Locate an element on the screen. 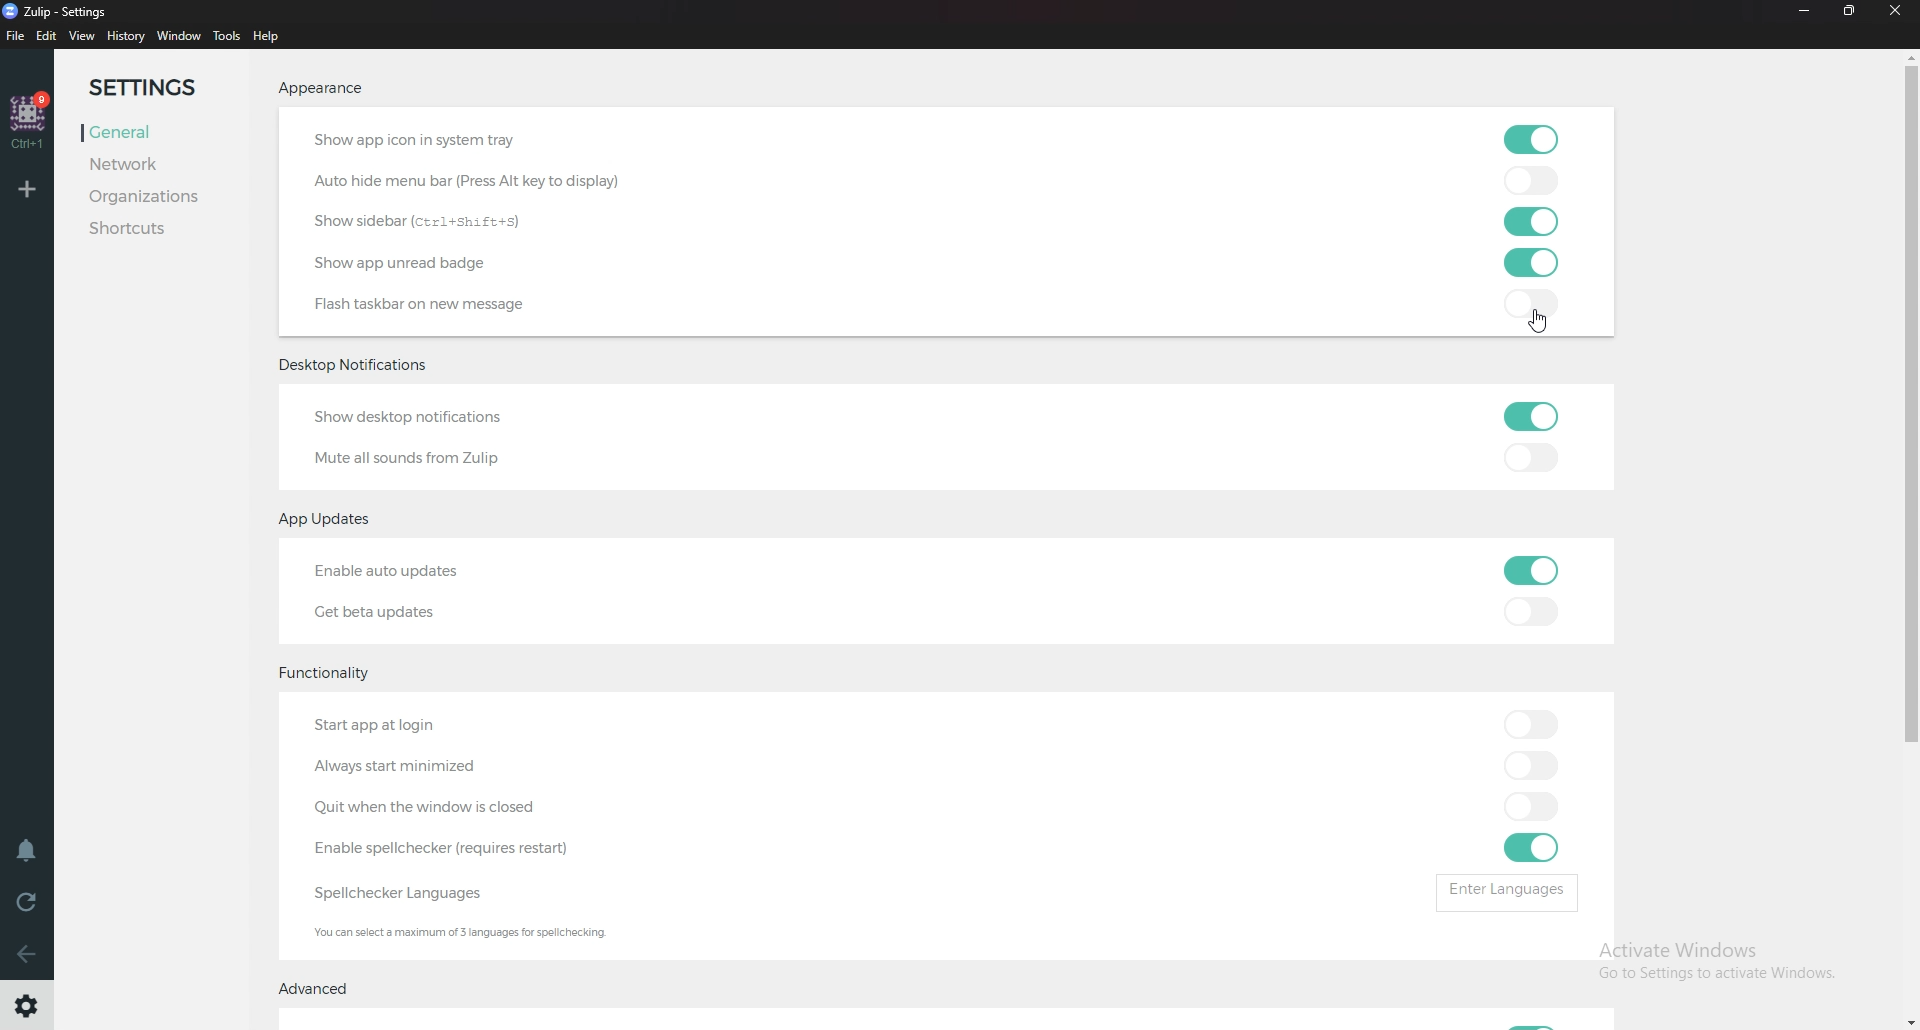  toggle is located at coordinates (1526, 301).